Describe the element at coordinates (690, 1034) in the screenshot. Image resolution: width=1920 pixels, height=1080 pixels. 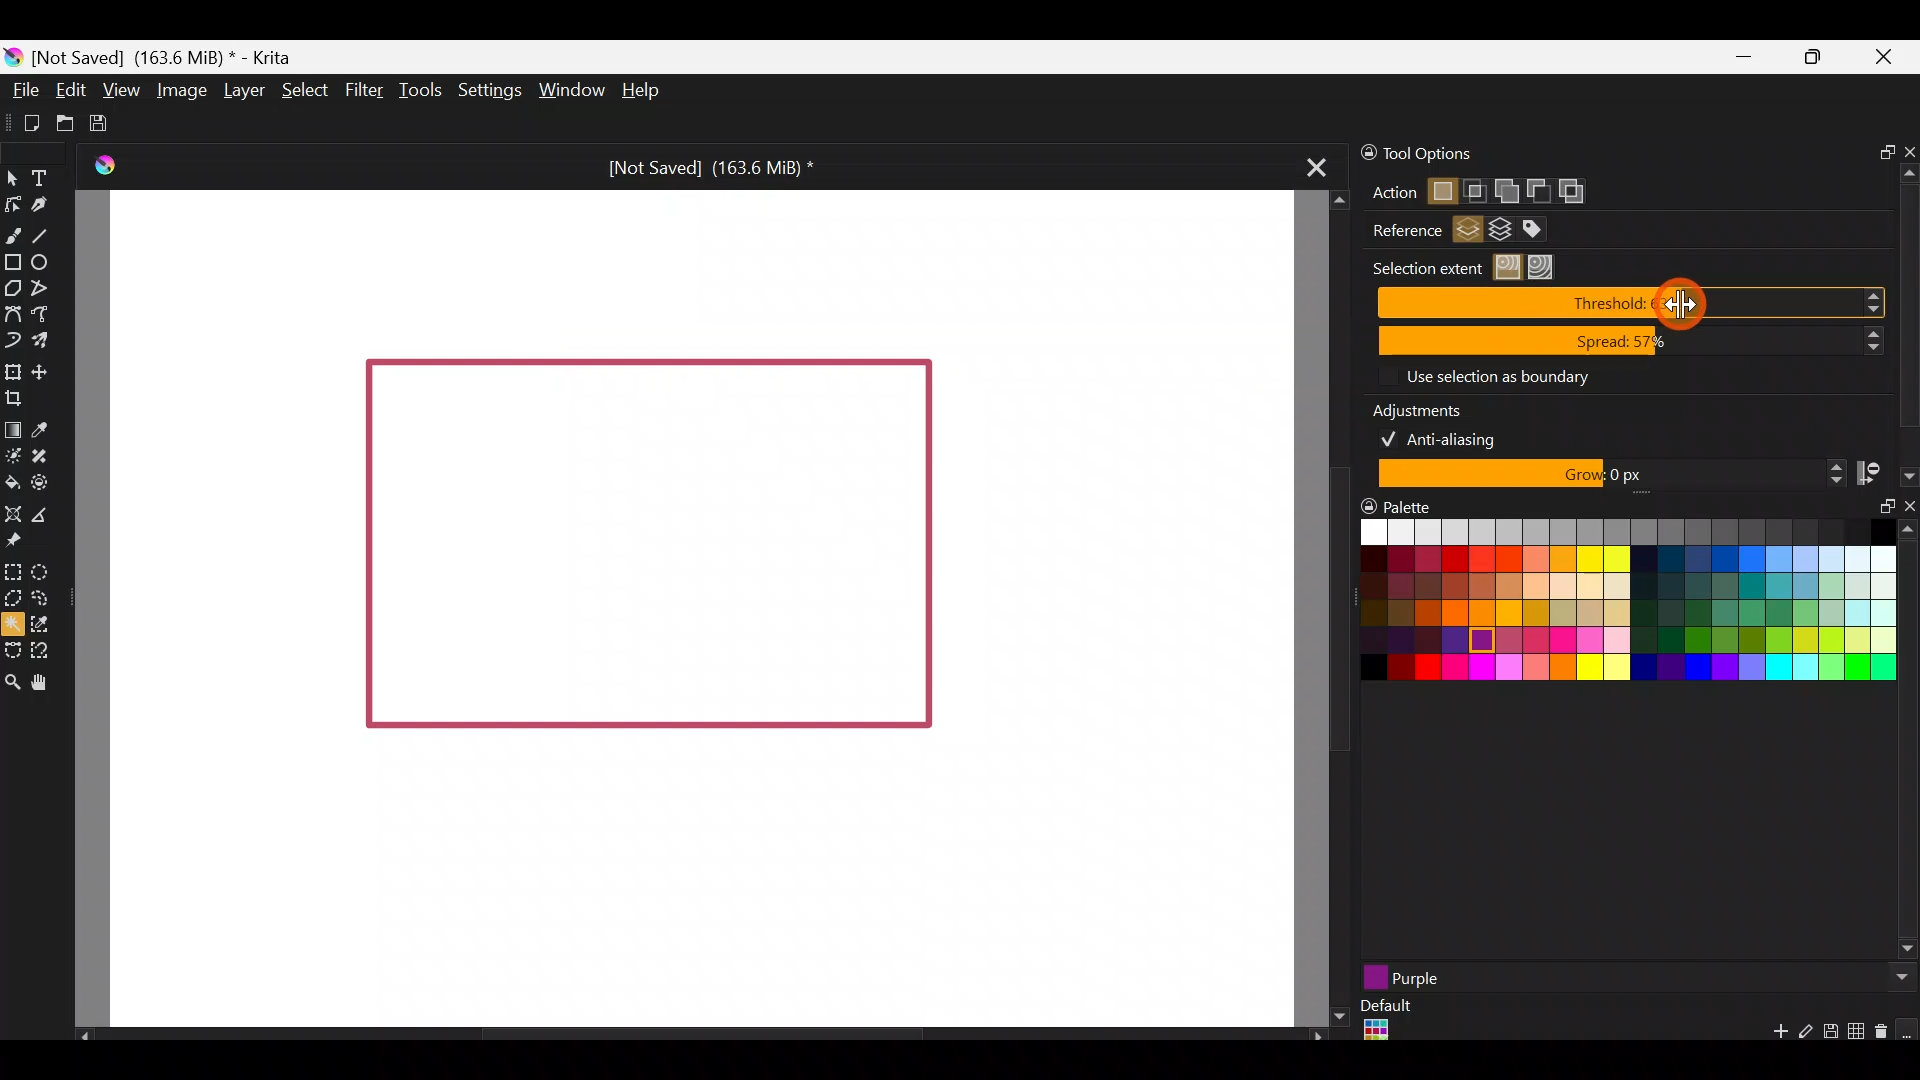
I see `Scroll bar` at that location.